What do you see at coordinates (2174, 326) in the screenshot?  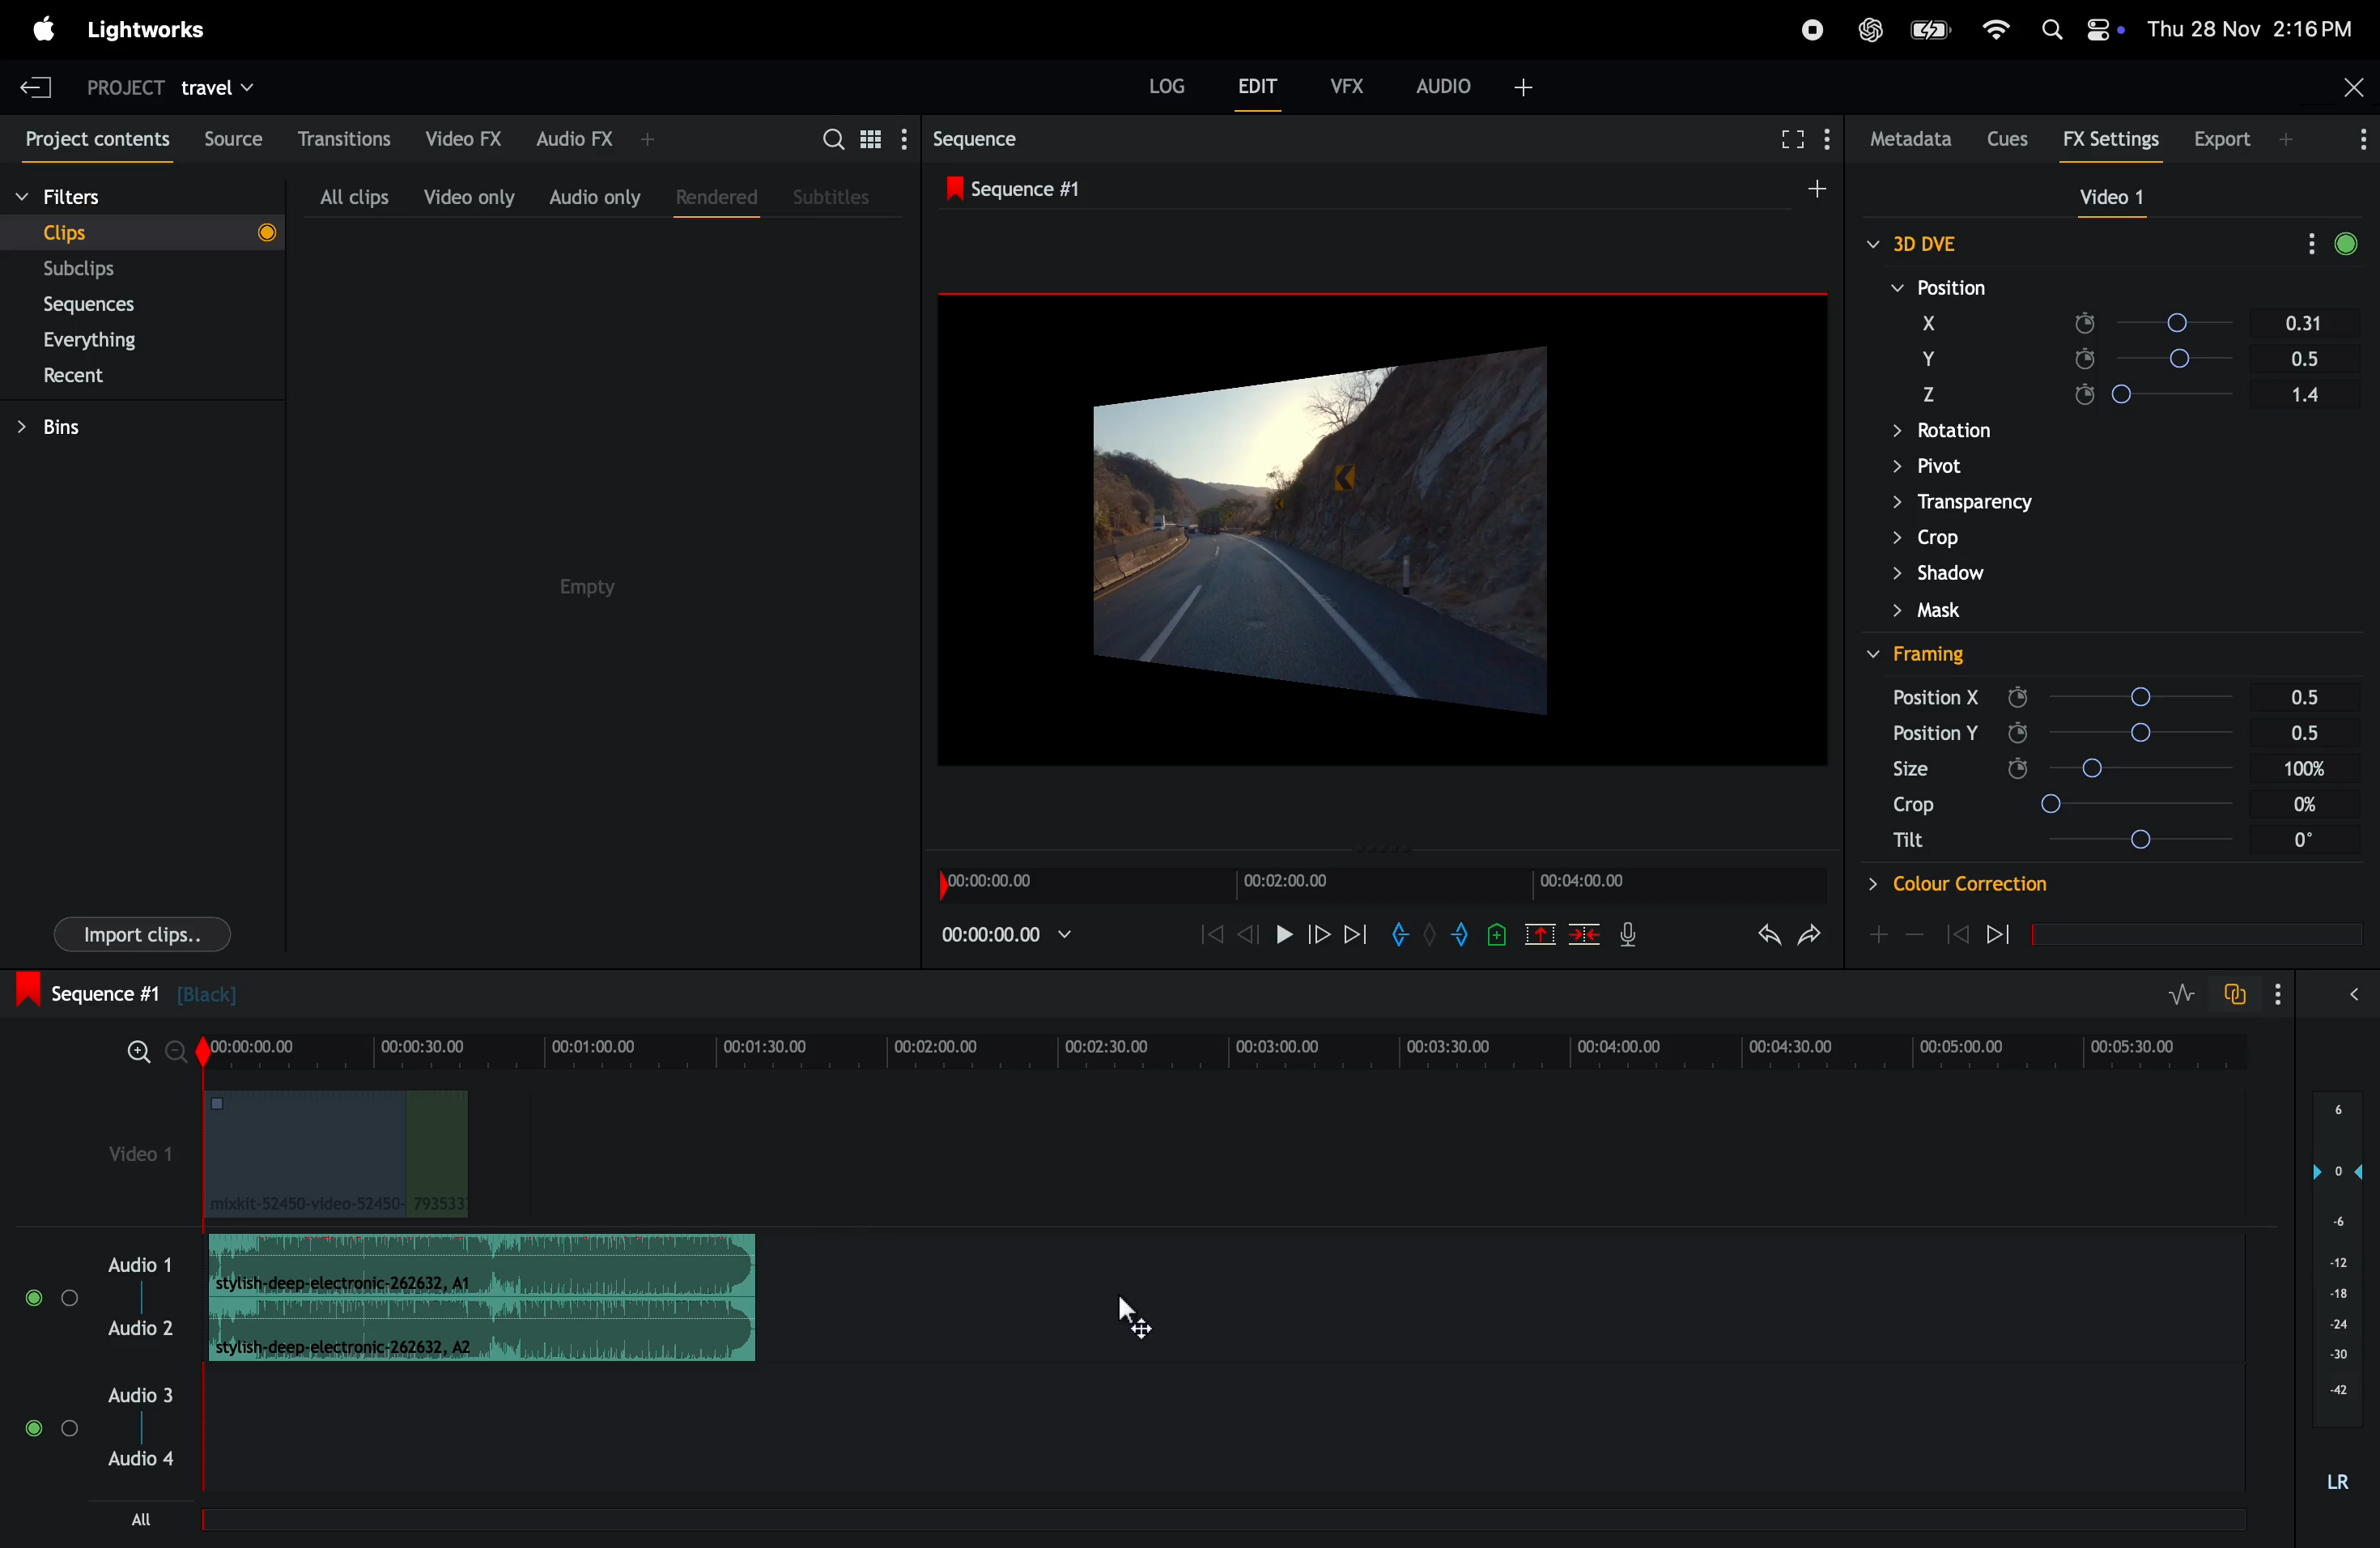 I see `angle` at bounding box center [2174, 326].